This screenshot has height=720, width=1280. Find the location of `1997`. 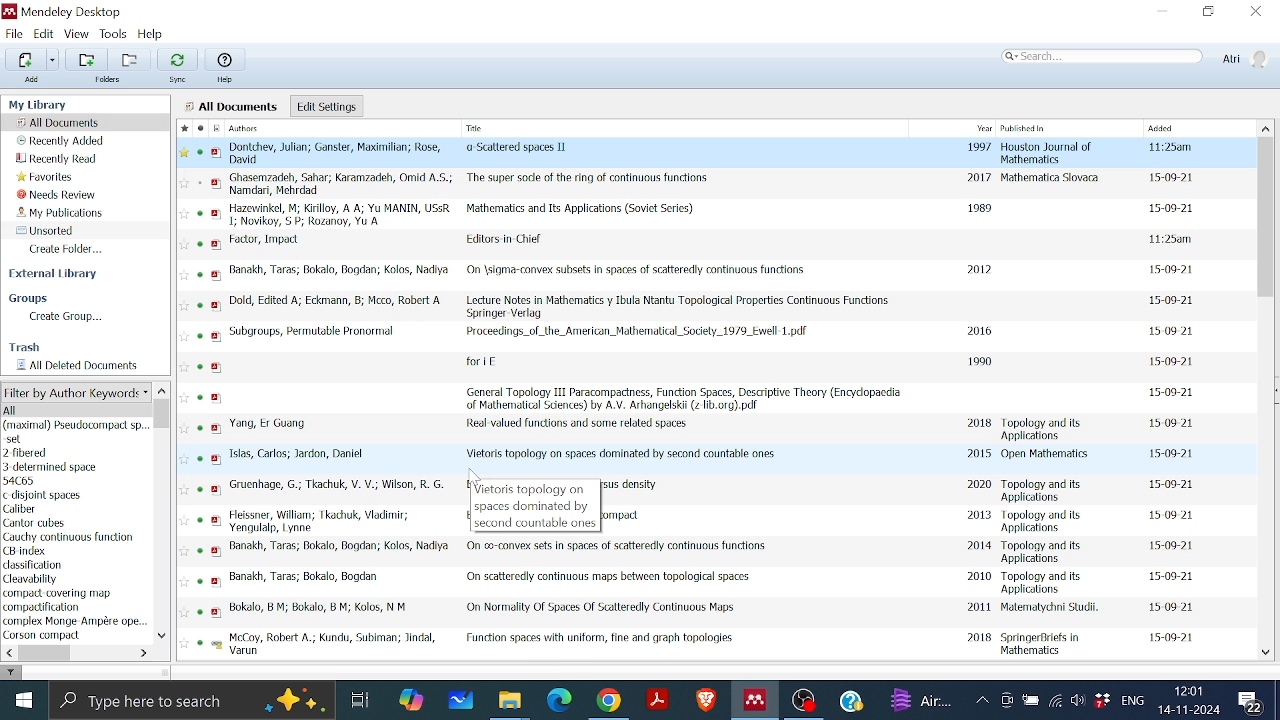

1997 is located at coordinates (975, 148).